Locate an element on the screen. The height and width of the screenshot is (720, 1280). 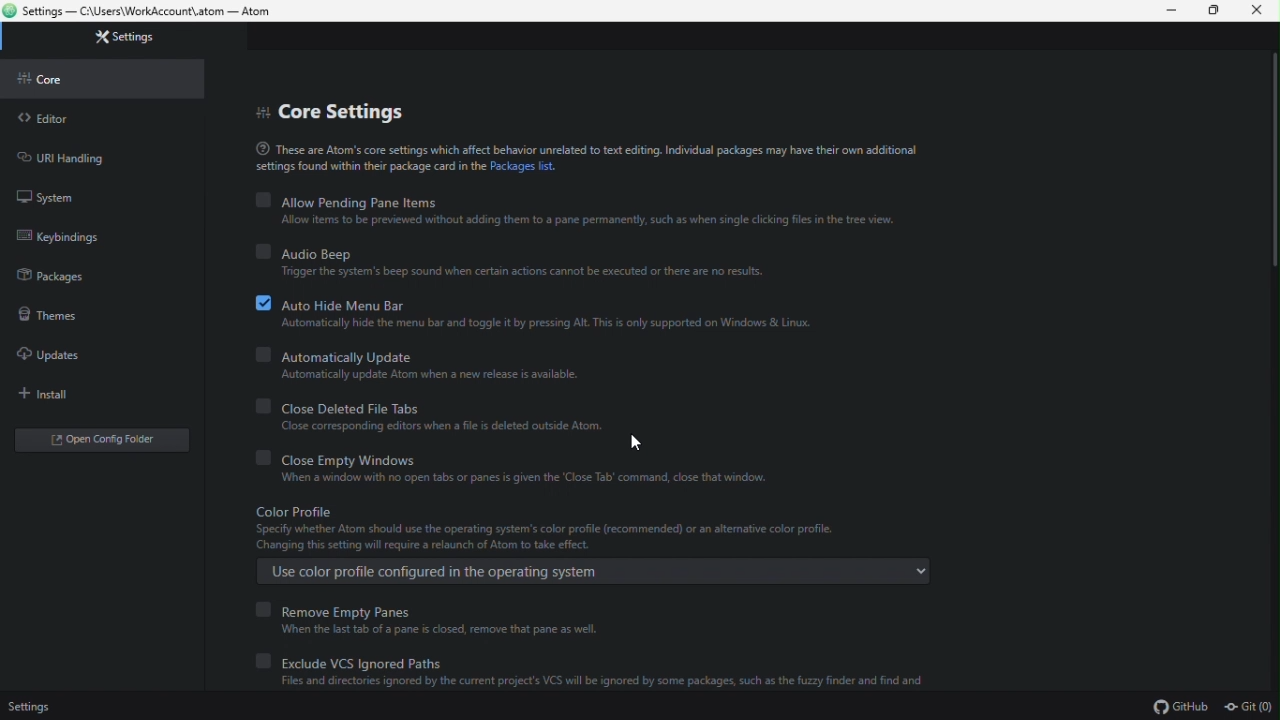
settings is located at coordinates (29, 708).